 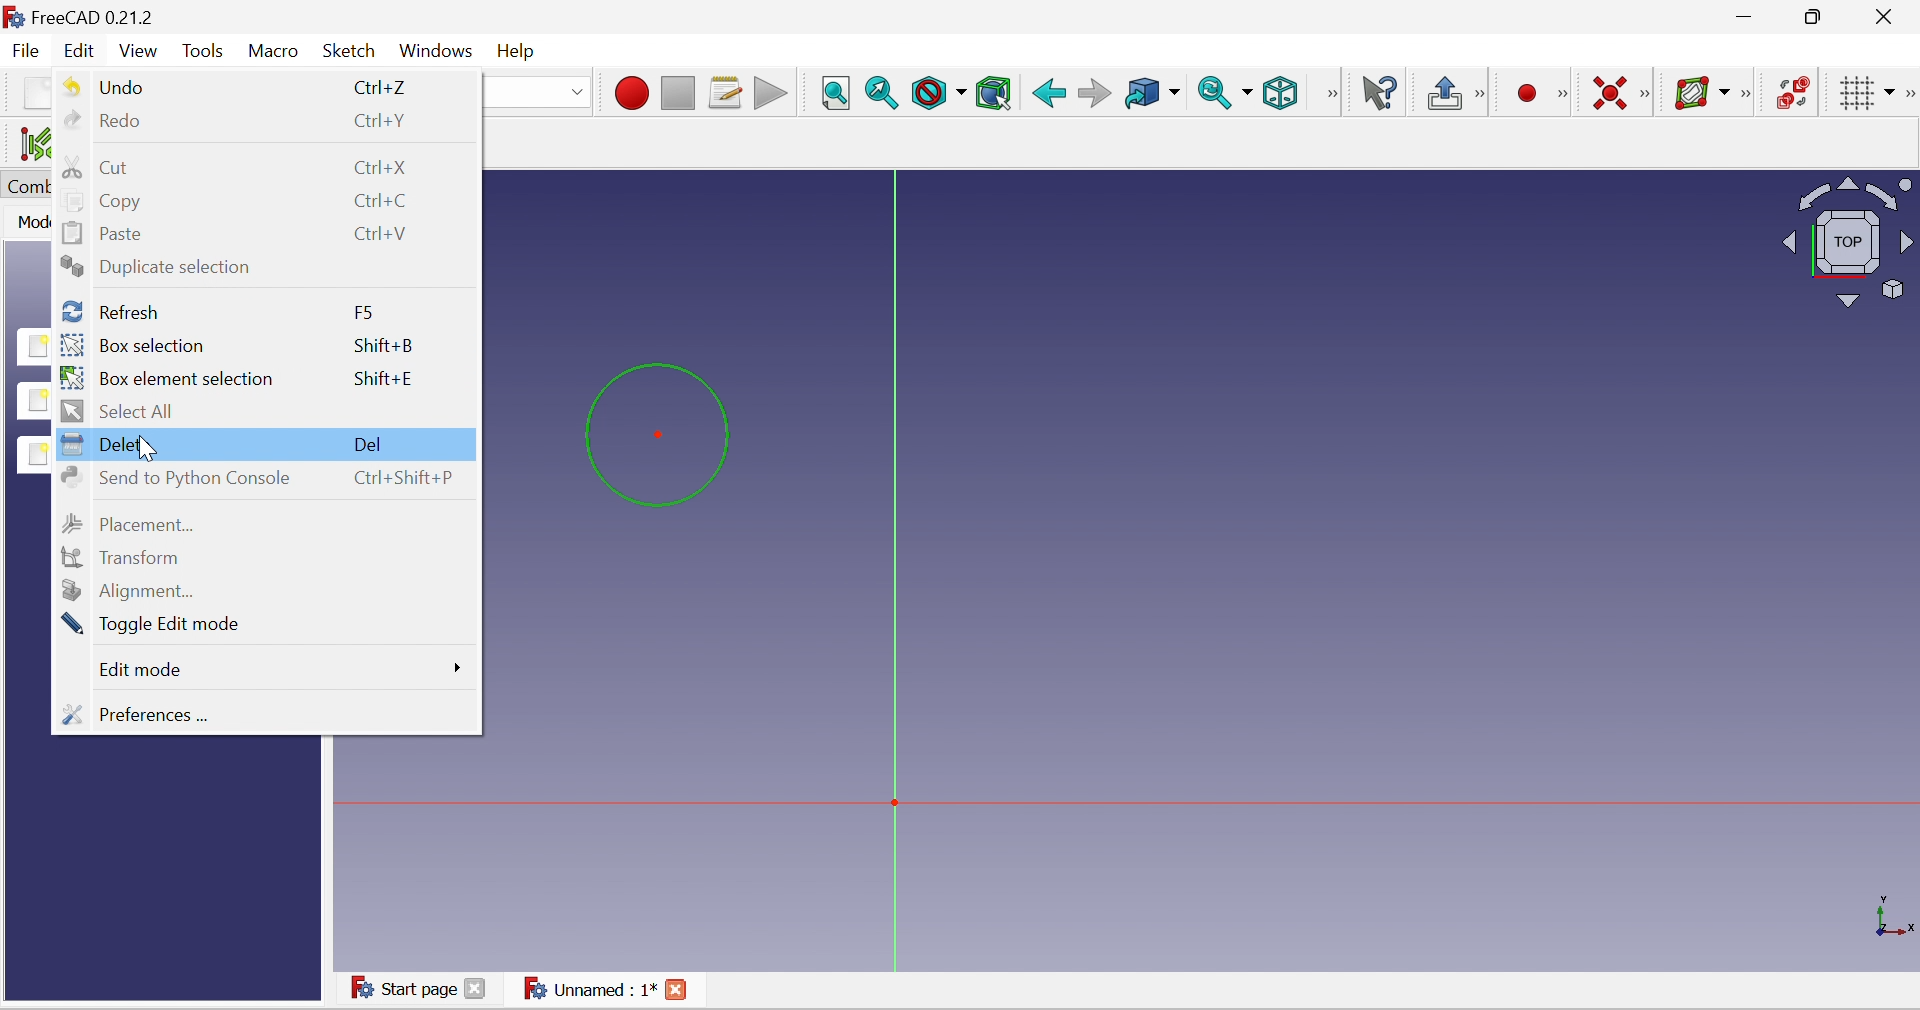 I want to click on Toggle Edit mode, so click(x=154, y=624).